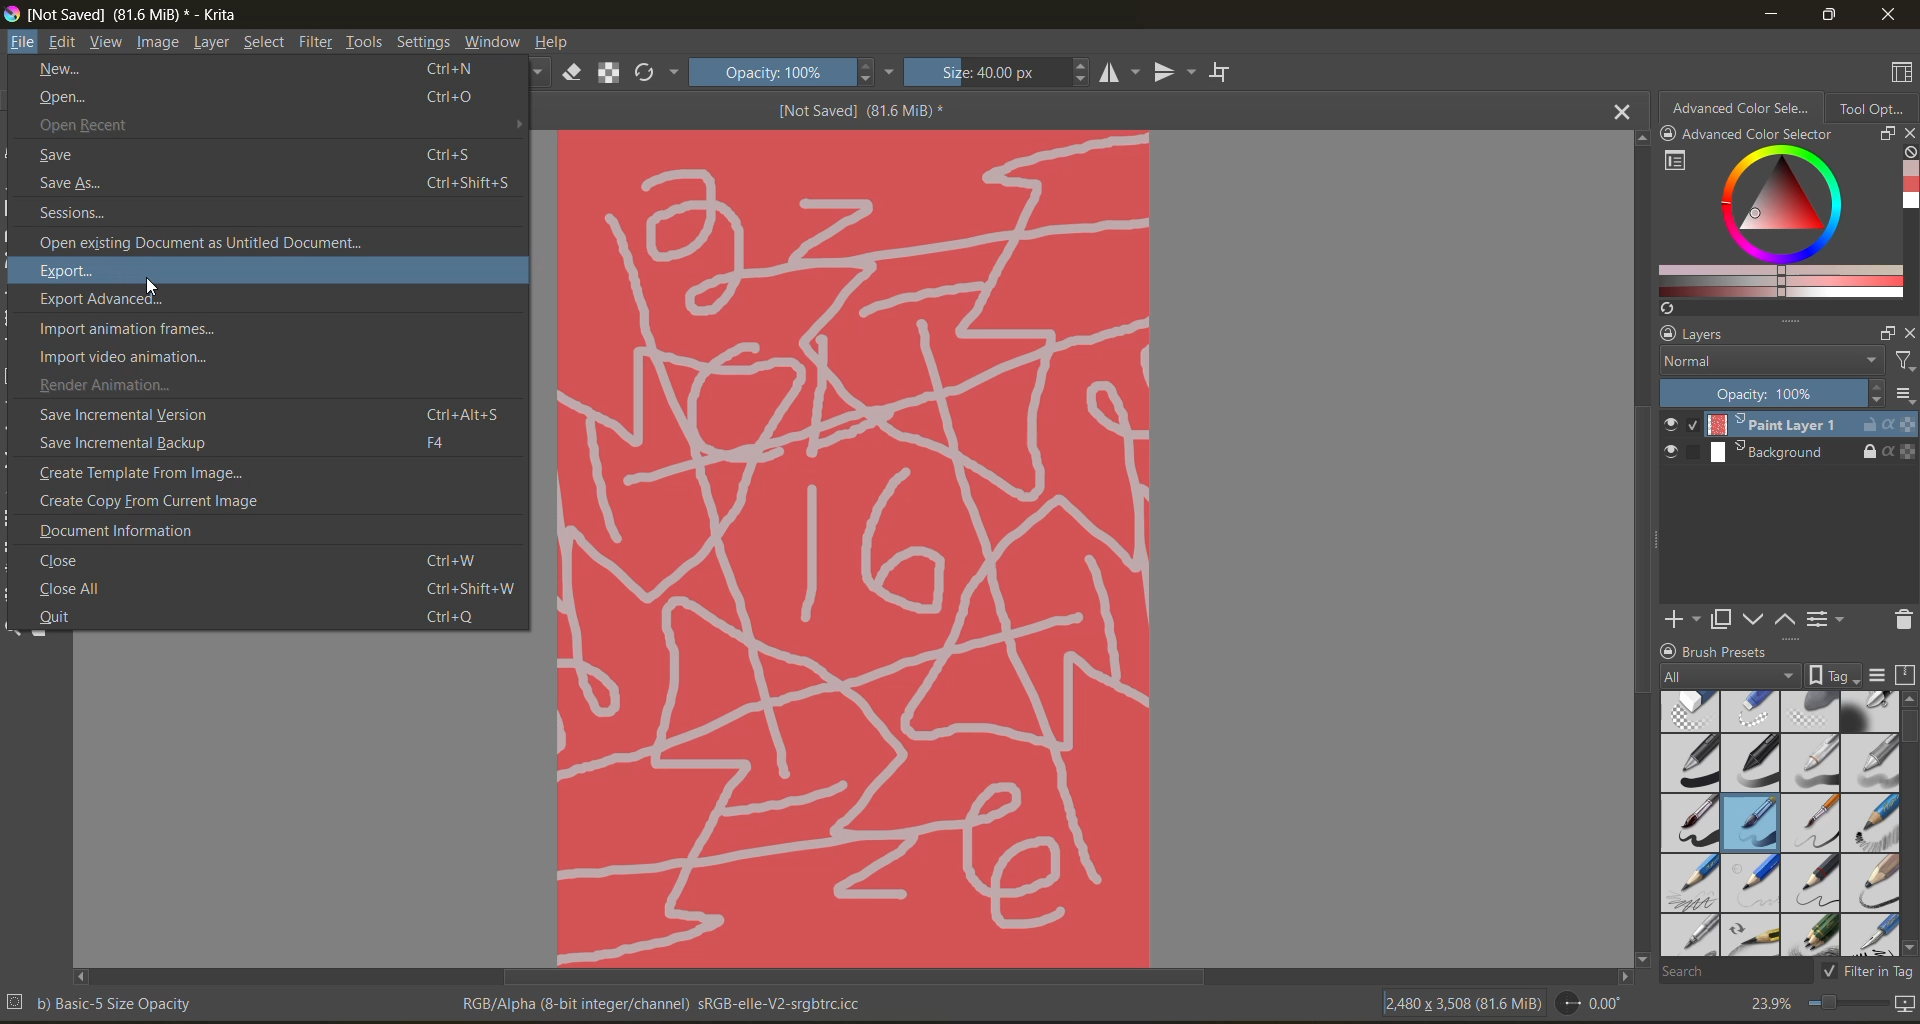 This screenshot has width=1920, height=1024. What do you see at coordinates (272, 587) in the screenshot?
I see `close all` at bounding box center [272, 587].